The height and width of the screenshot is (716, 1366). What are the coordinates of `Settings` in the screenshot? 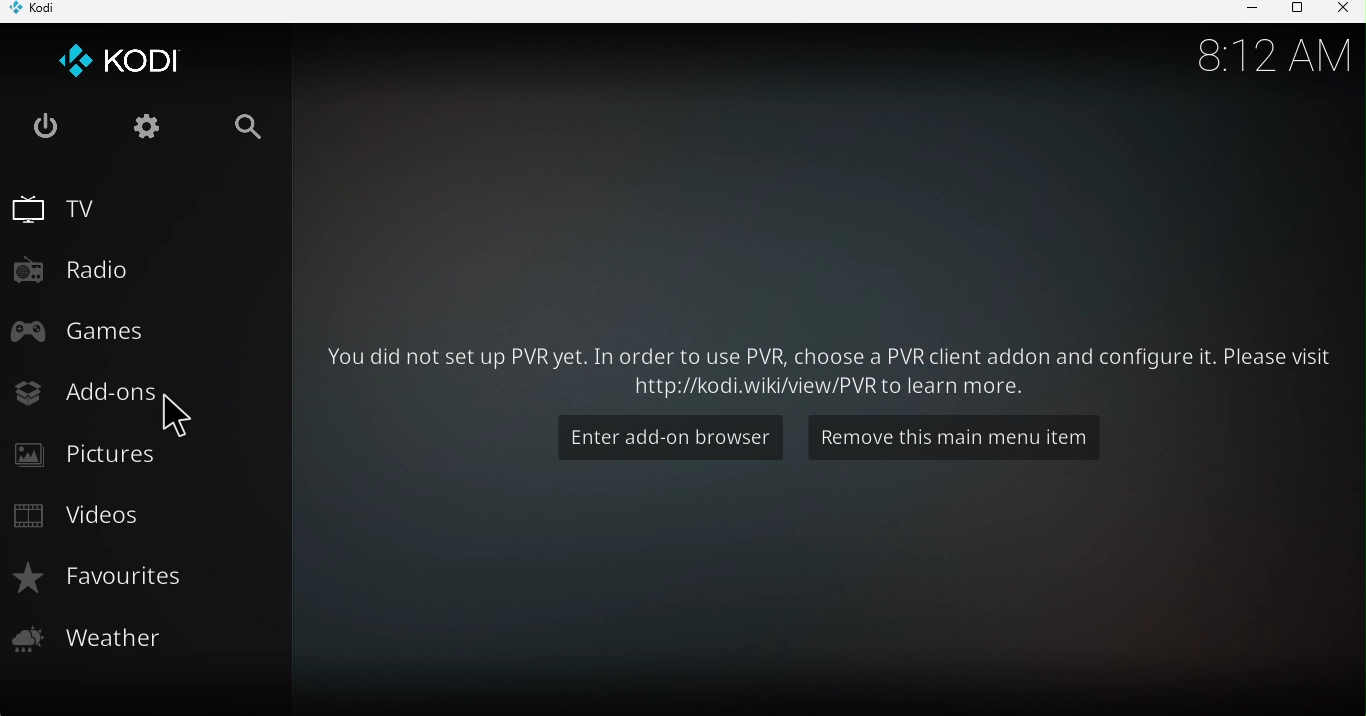 It's located at (149, 127).